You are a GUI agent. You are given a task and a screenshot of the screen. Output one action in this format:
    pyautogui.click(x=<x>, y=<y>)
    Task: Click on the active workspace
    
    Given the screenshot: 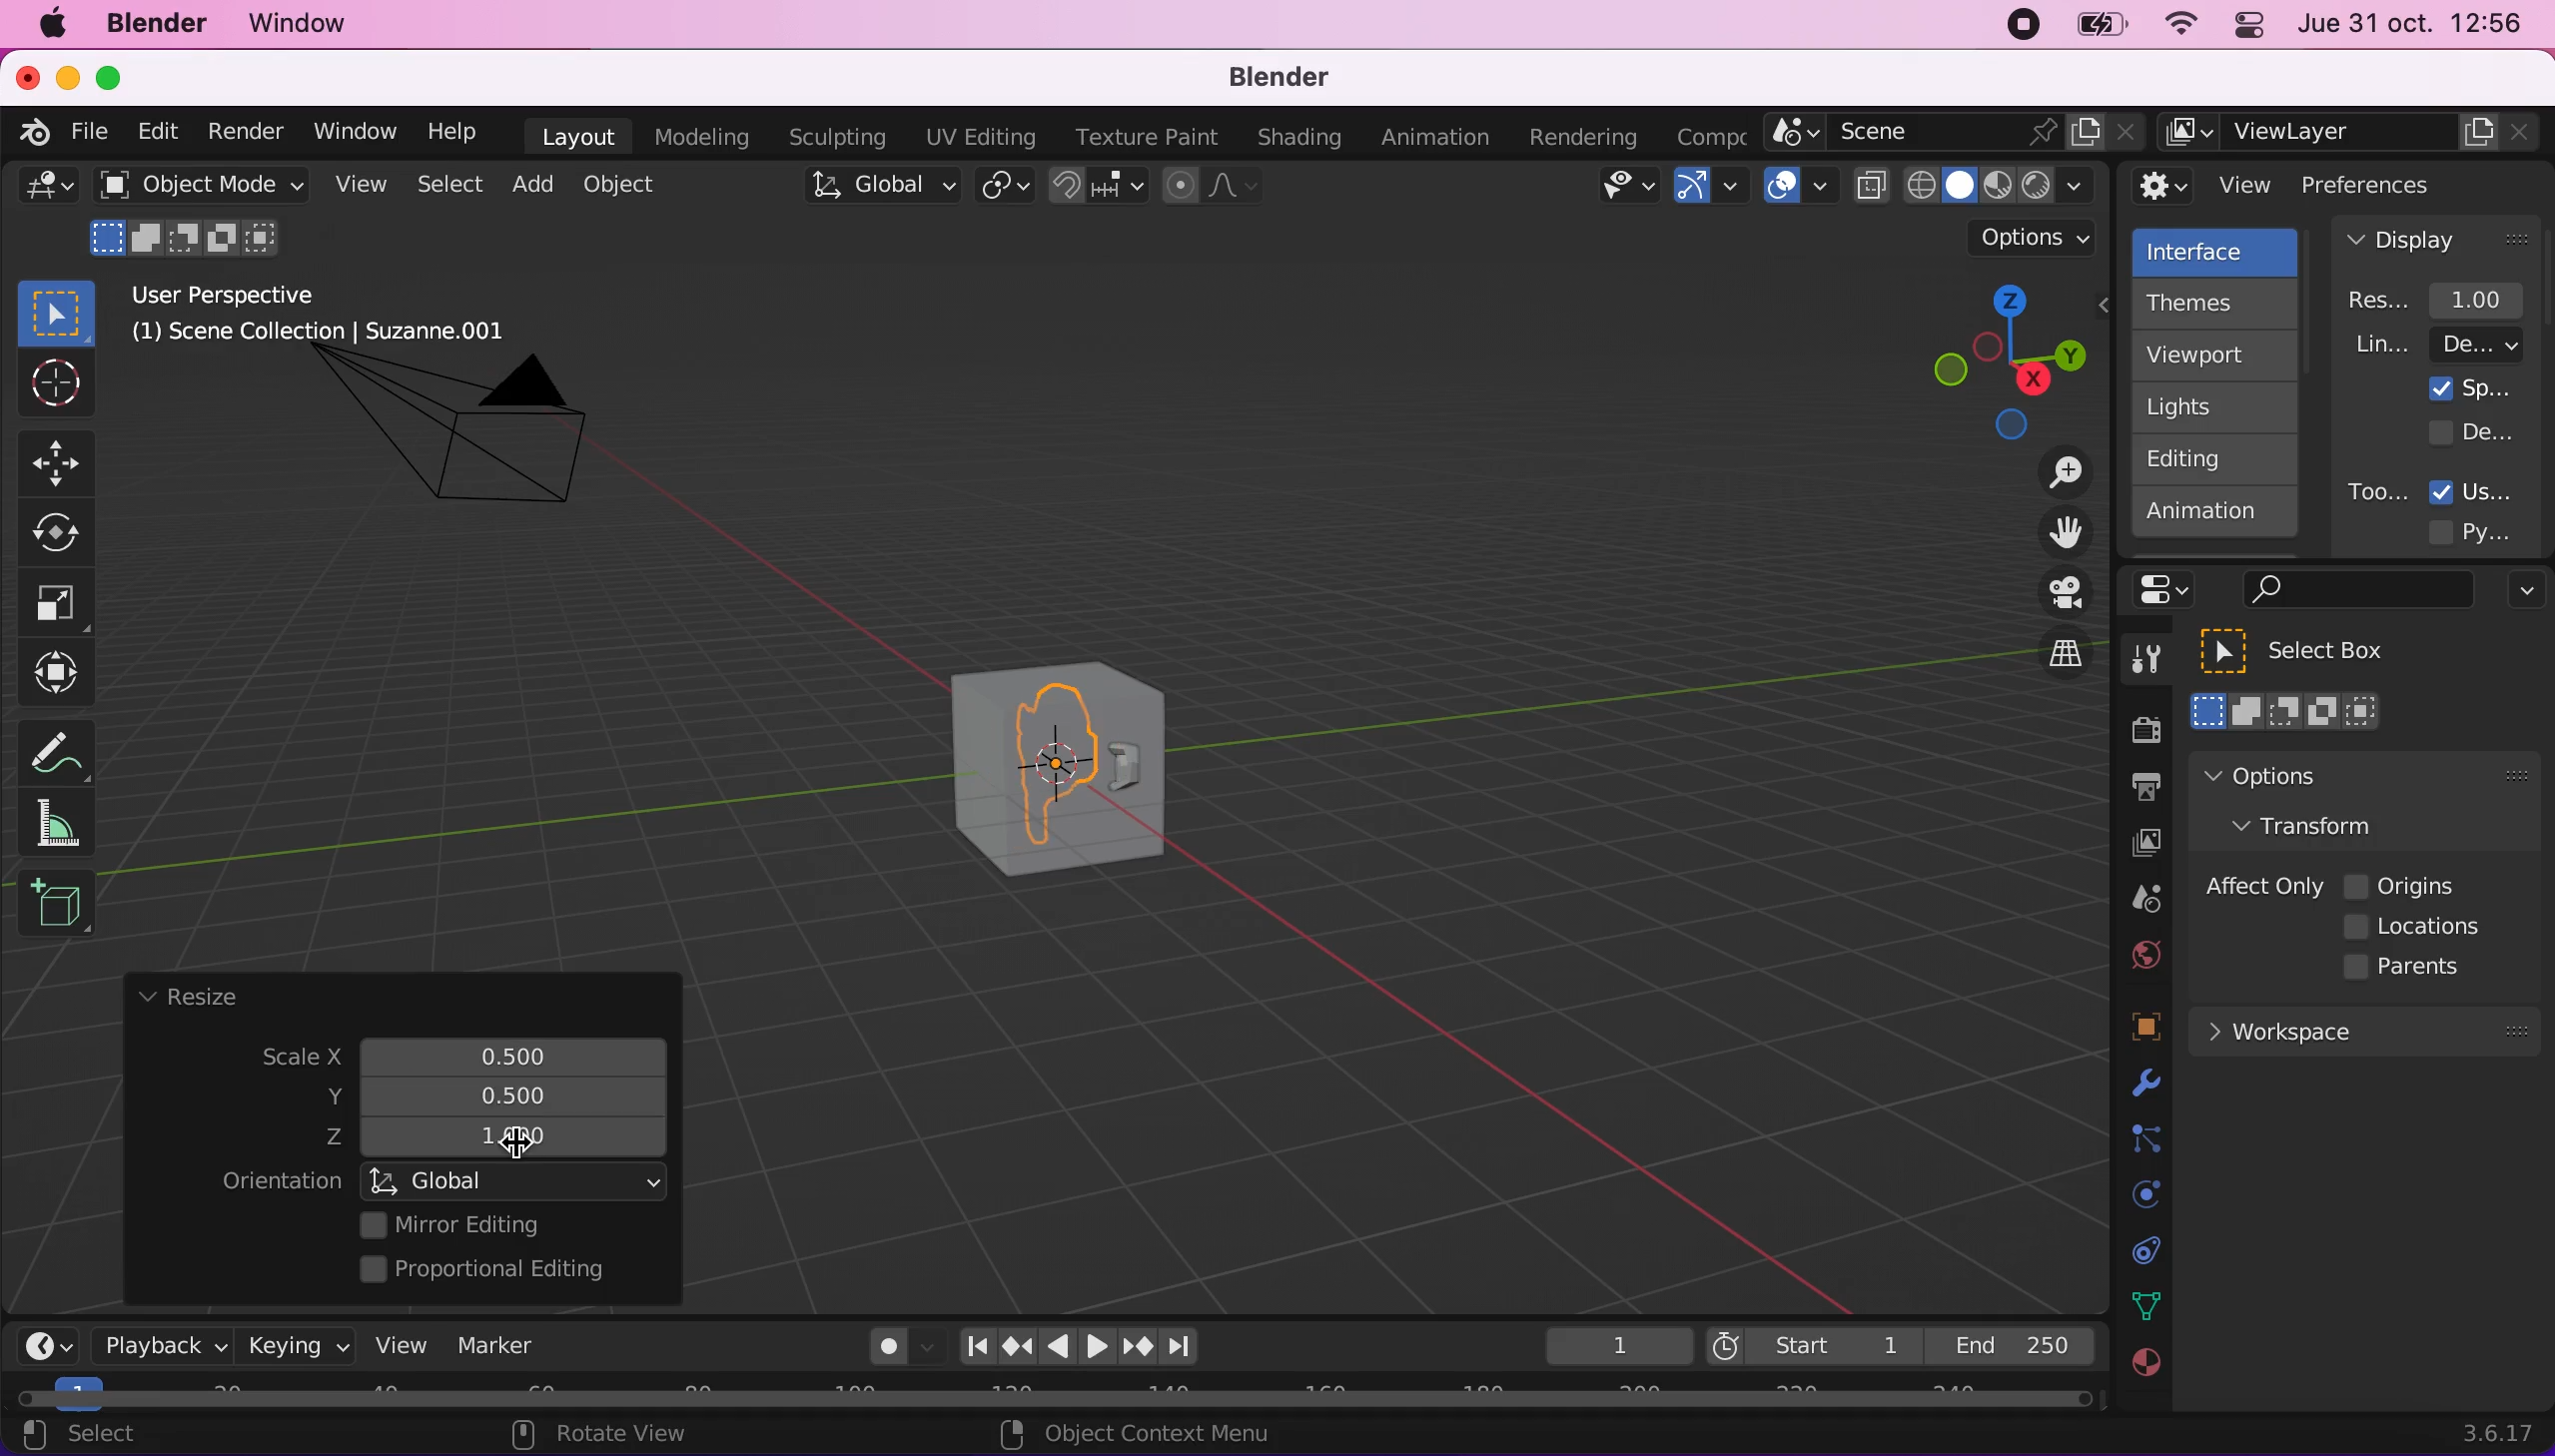 What is the action you would take?
    pyautogui.click(x=1704, y=134)
    